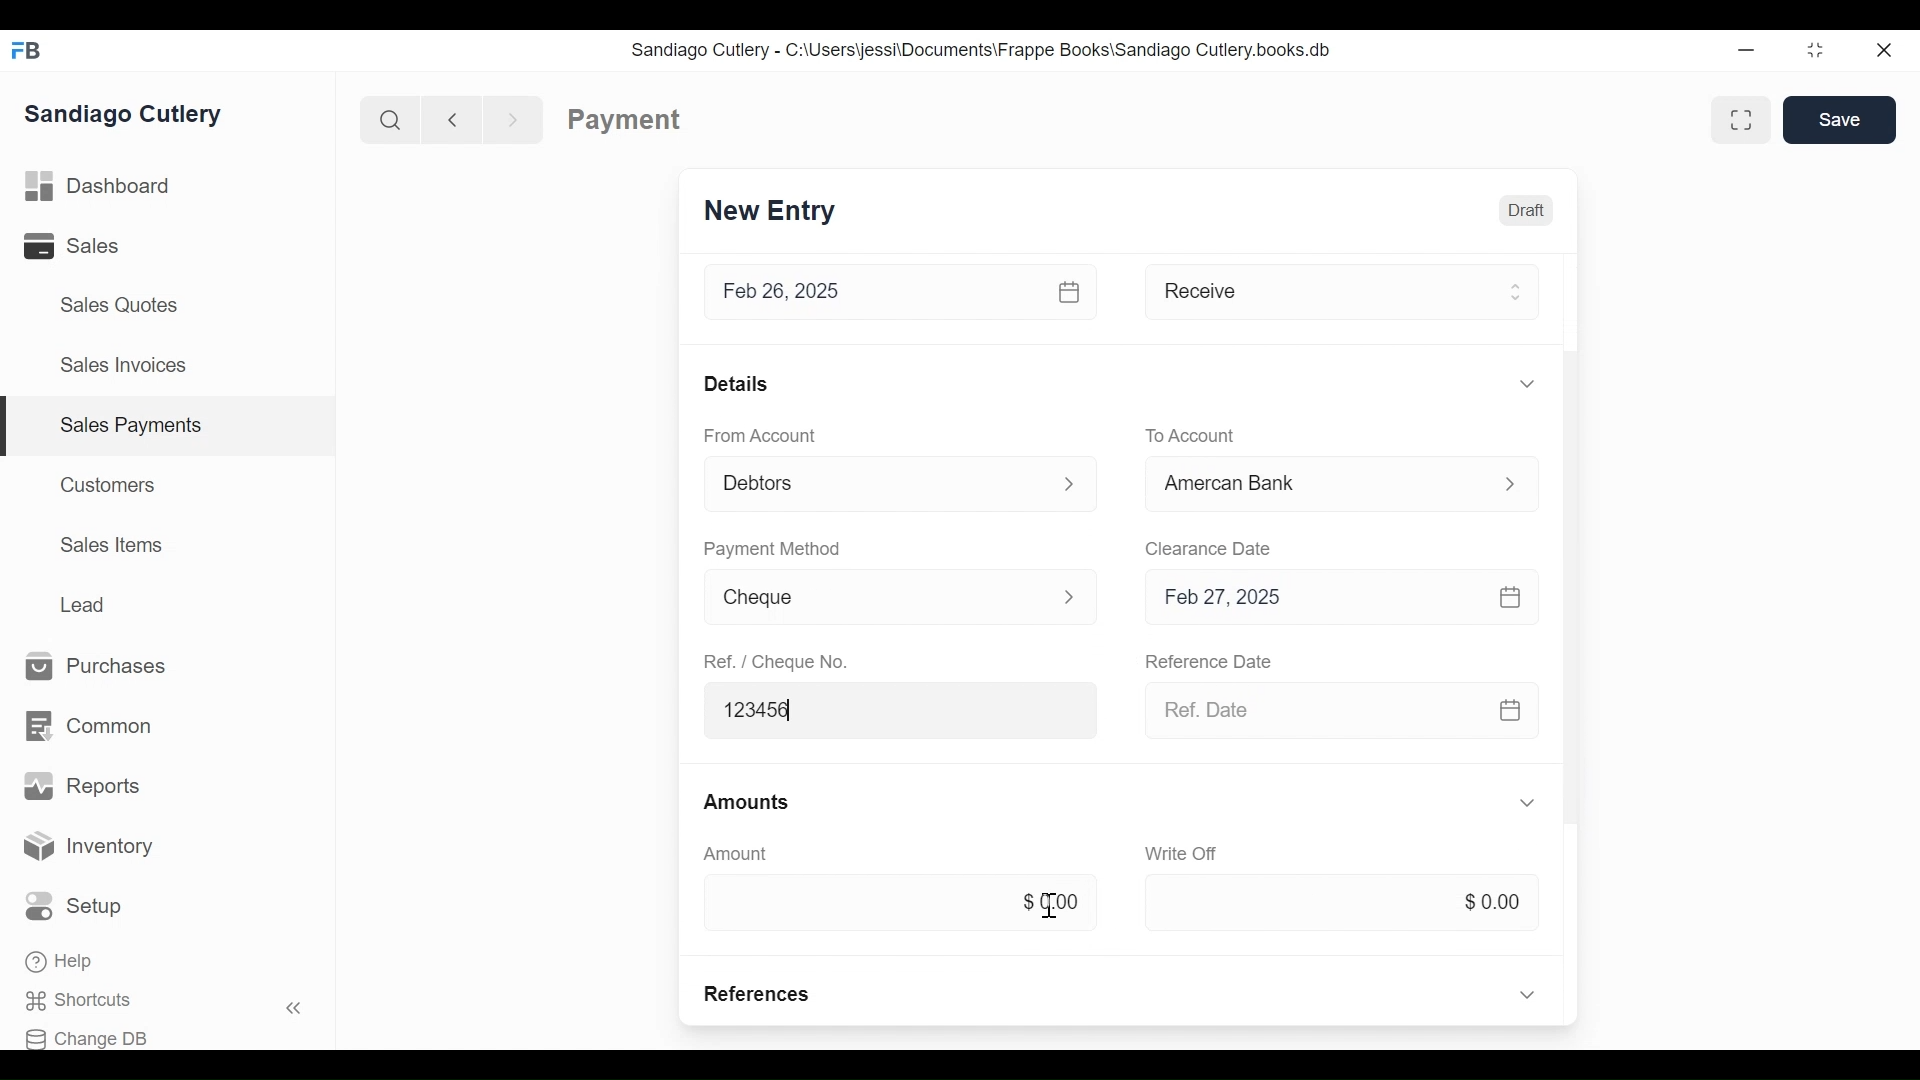  I want to click on Sales, so click(86, 246).